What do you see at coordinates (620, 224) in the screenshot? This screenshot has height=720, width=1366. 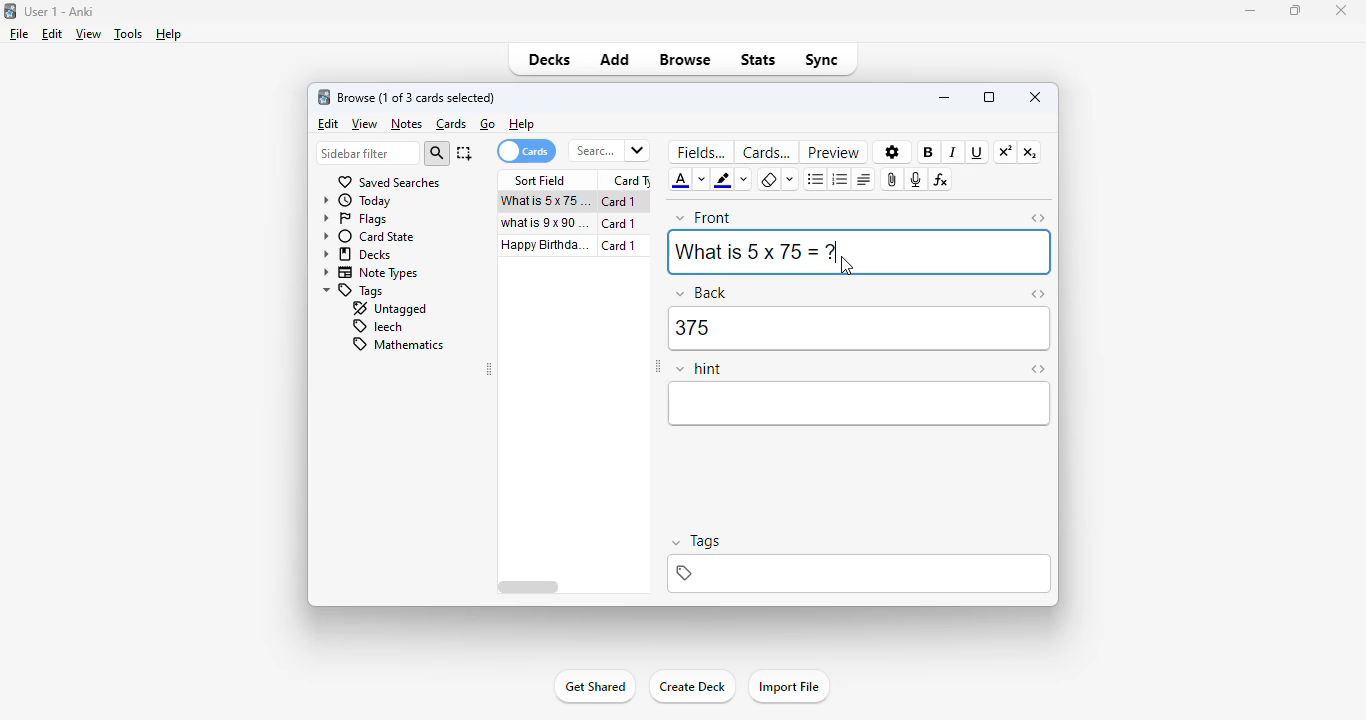 I see `card 1` at bounding box center [620, 224].